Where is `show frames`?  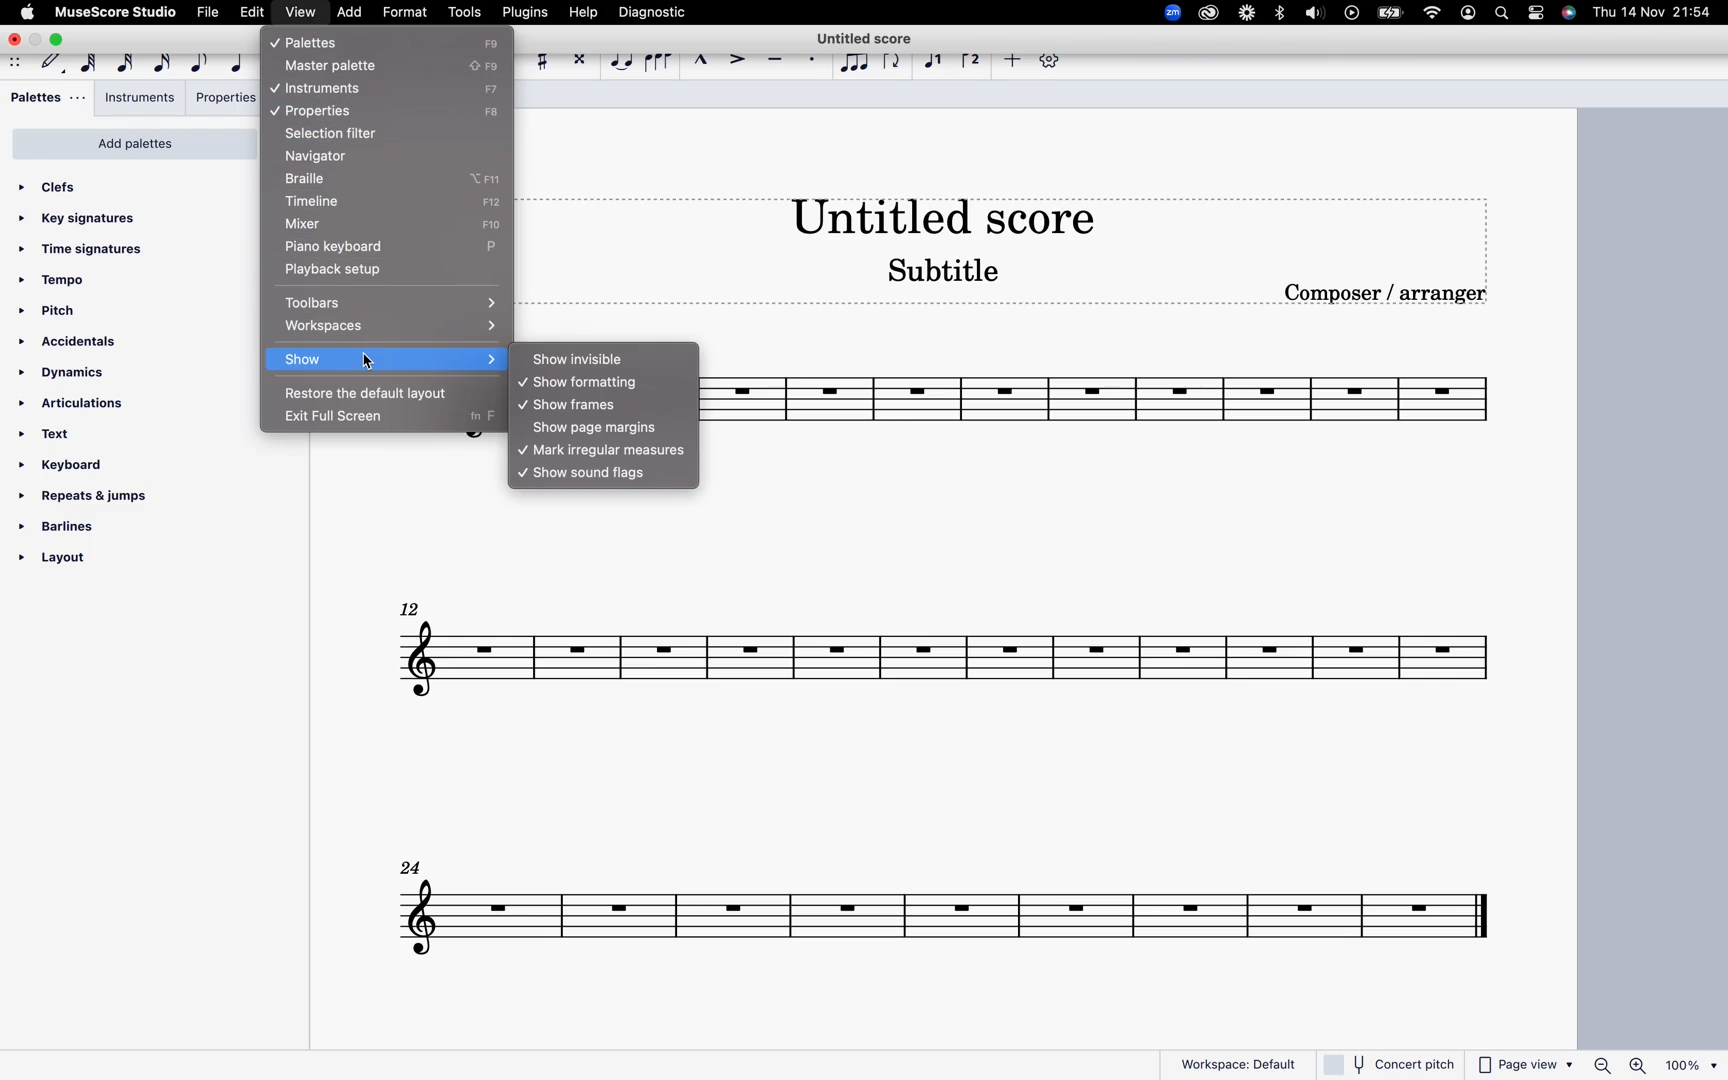
show frames is located at coordinates (585, 403).